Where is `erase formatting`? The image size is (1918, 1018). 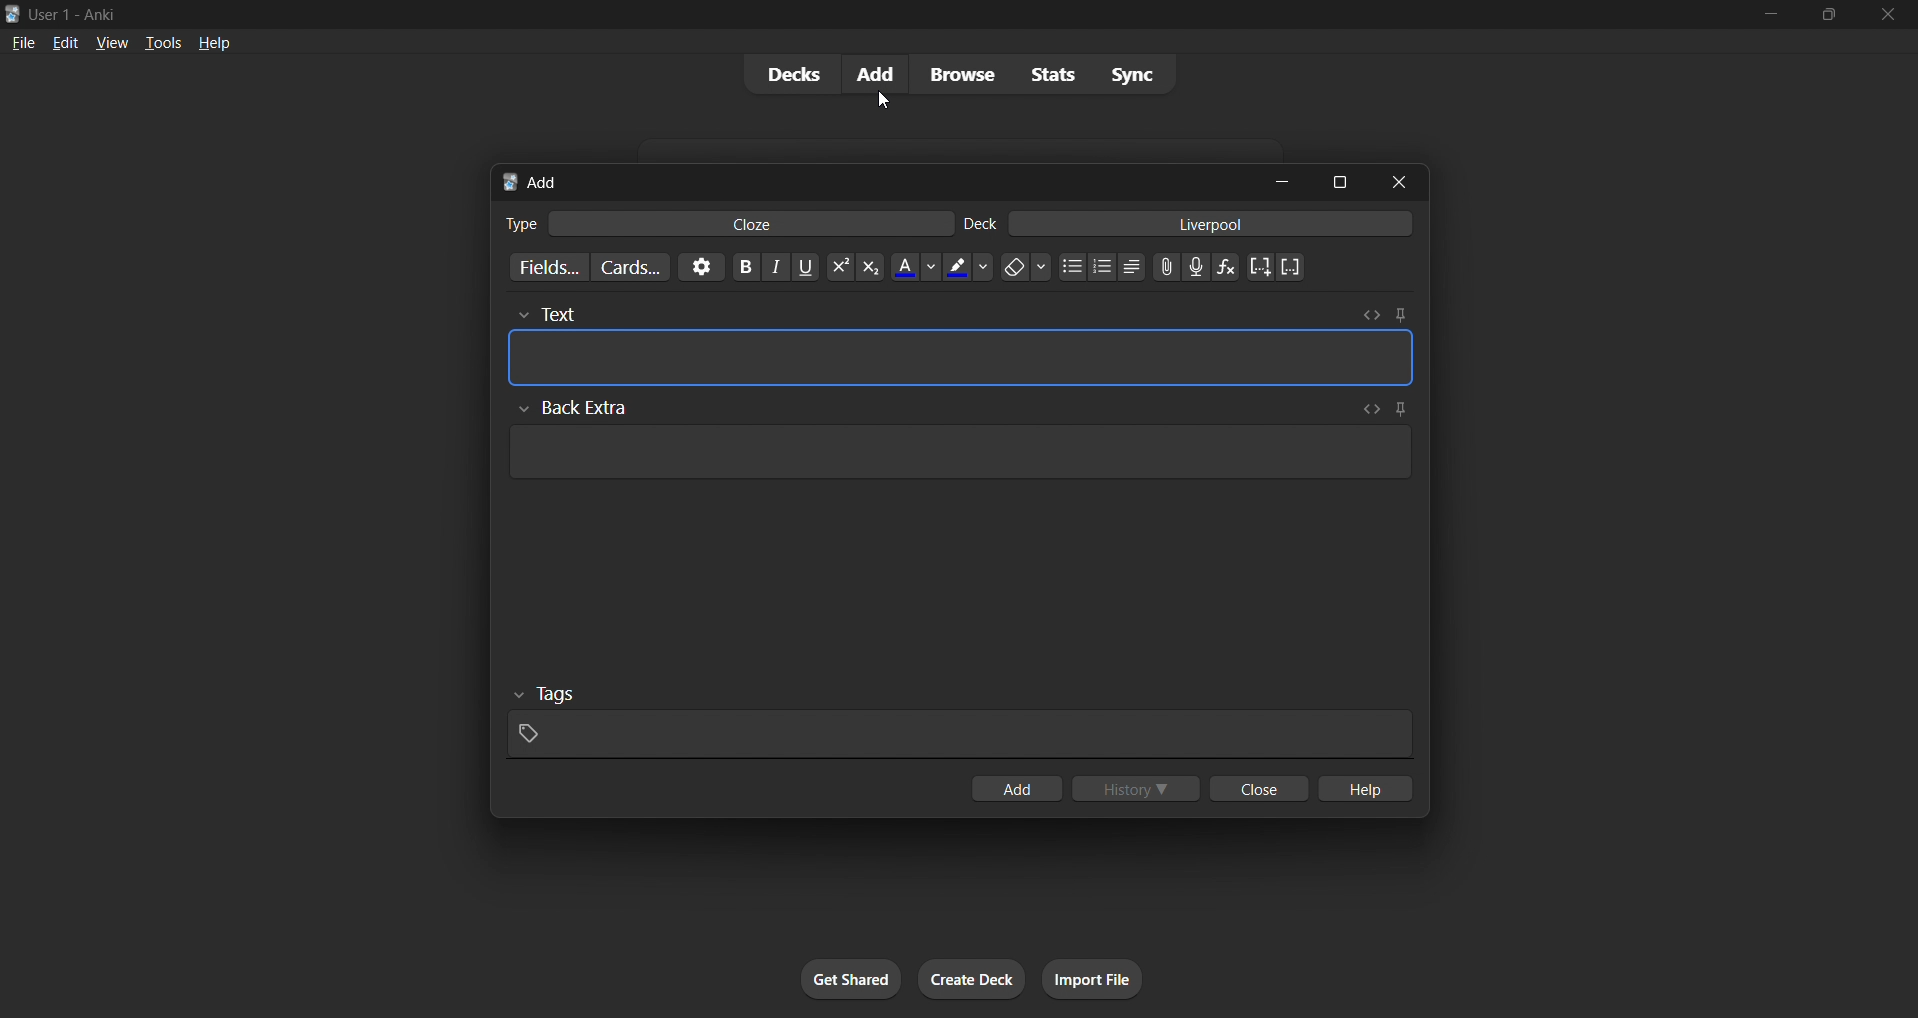 erase formatting is located at coordinates (1027, 271).